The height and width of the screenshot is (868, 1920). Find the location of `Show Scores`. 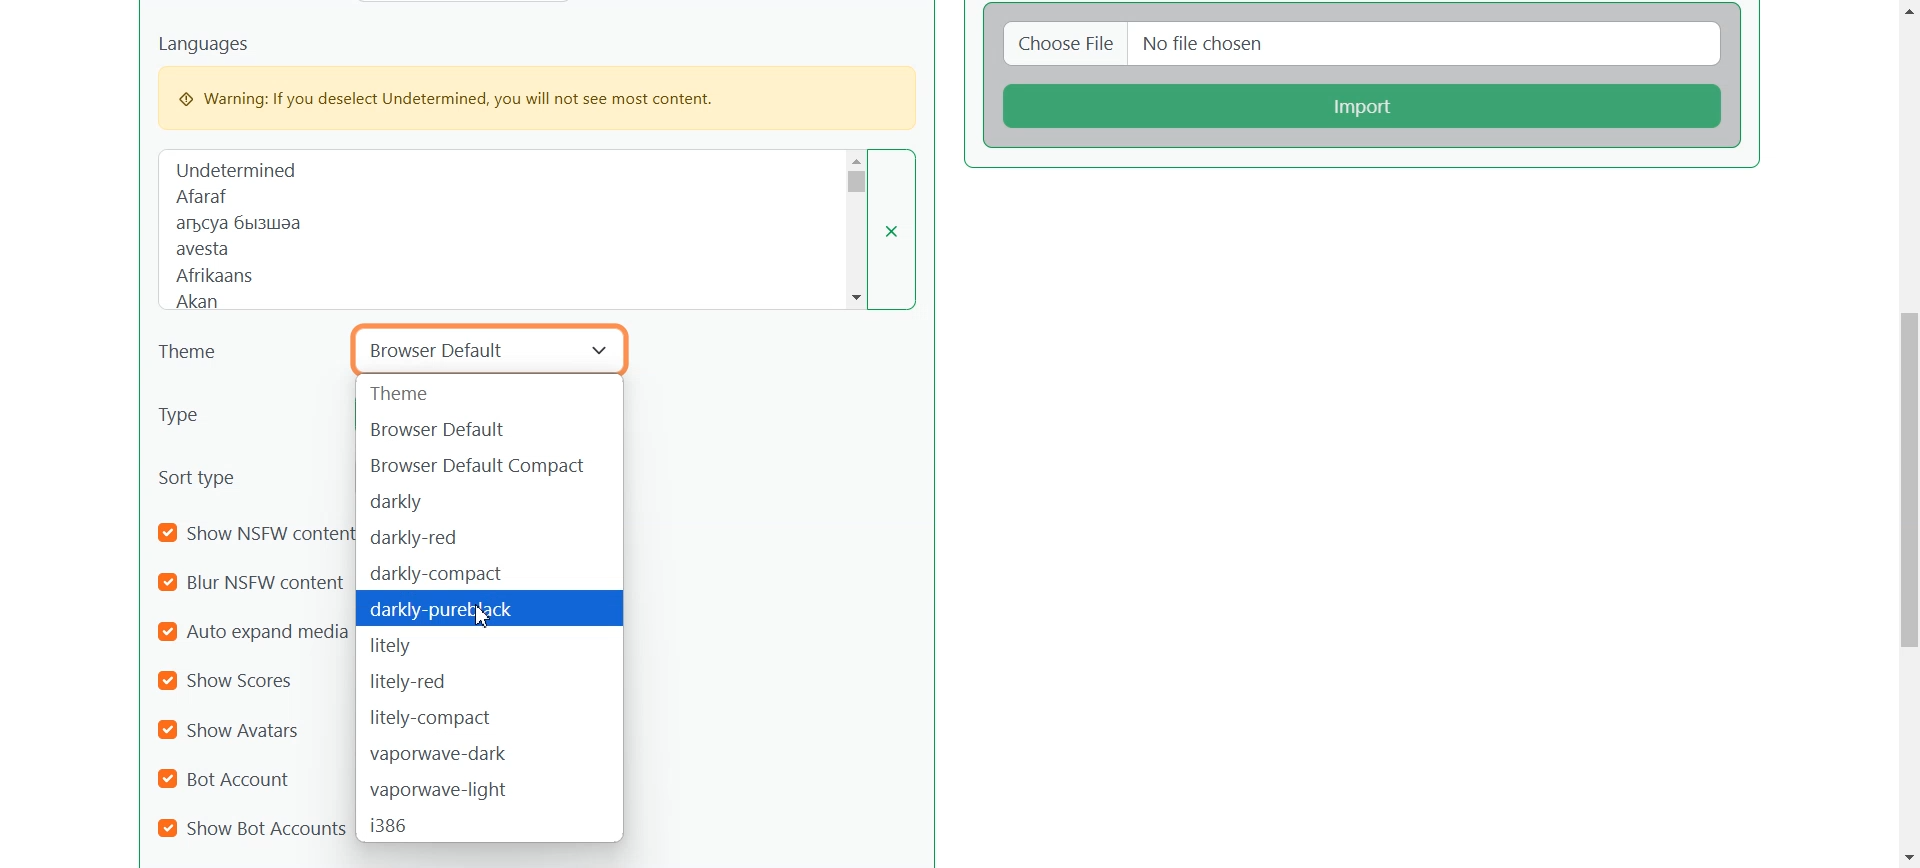

Show Scores is located at coordinates (236, 680).